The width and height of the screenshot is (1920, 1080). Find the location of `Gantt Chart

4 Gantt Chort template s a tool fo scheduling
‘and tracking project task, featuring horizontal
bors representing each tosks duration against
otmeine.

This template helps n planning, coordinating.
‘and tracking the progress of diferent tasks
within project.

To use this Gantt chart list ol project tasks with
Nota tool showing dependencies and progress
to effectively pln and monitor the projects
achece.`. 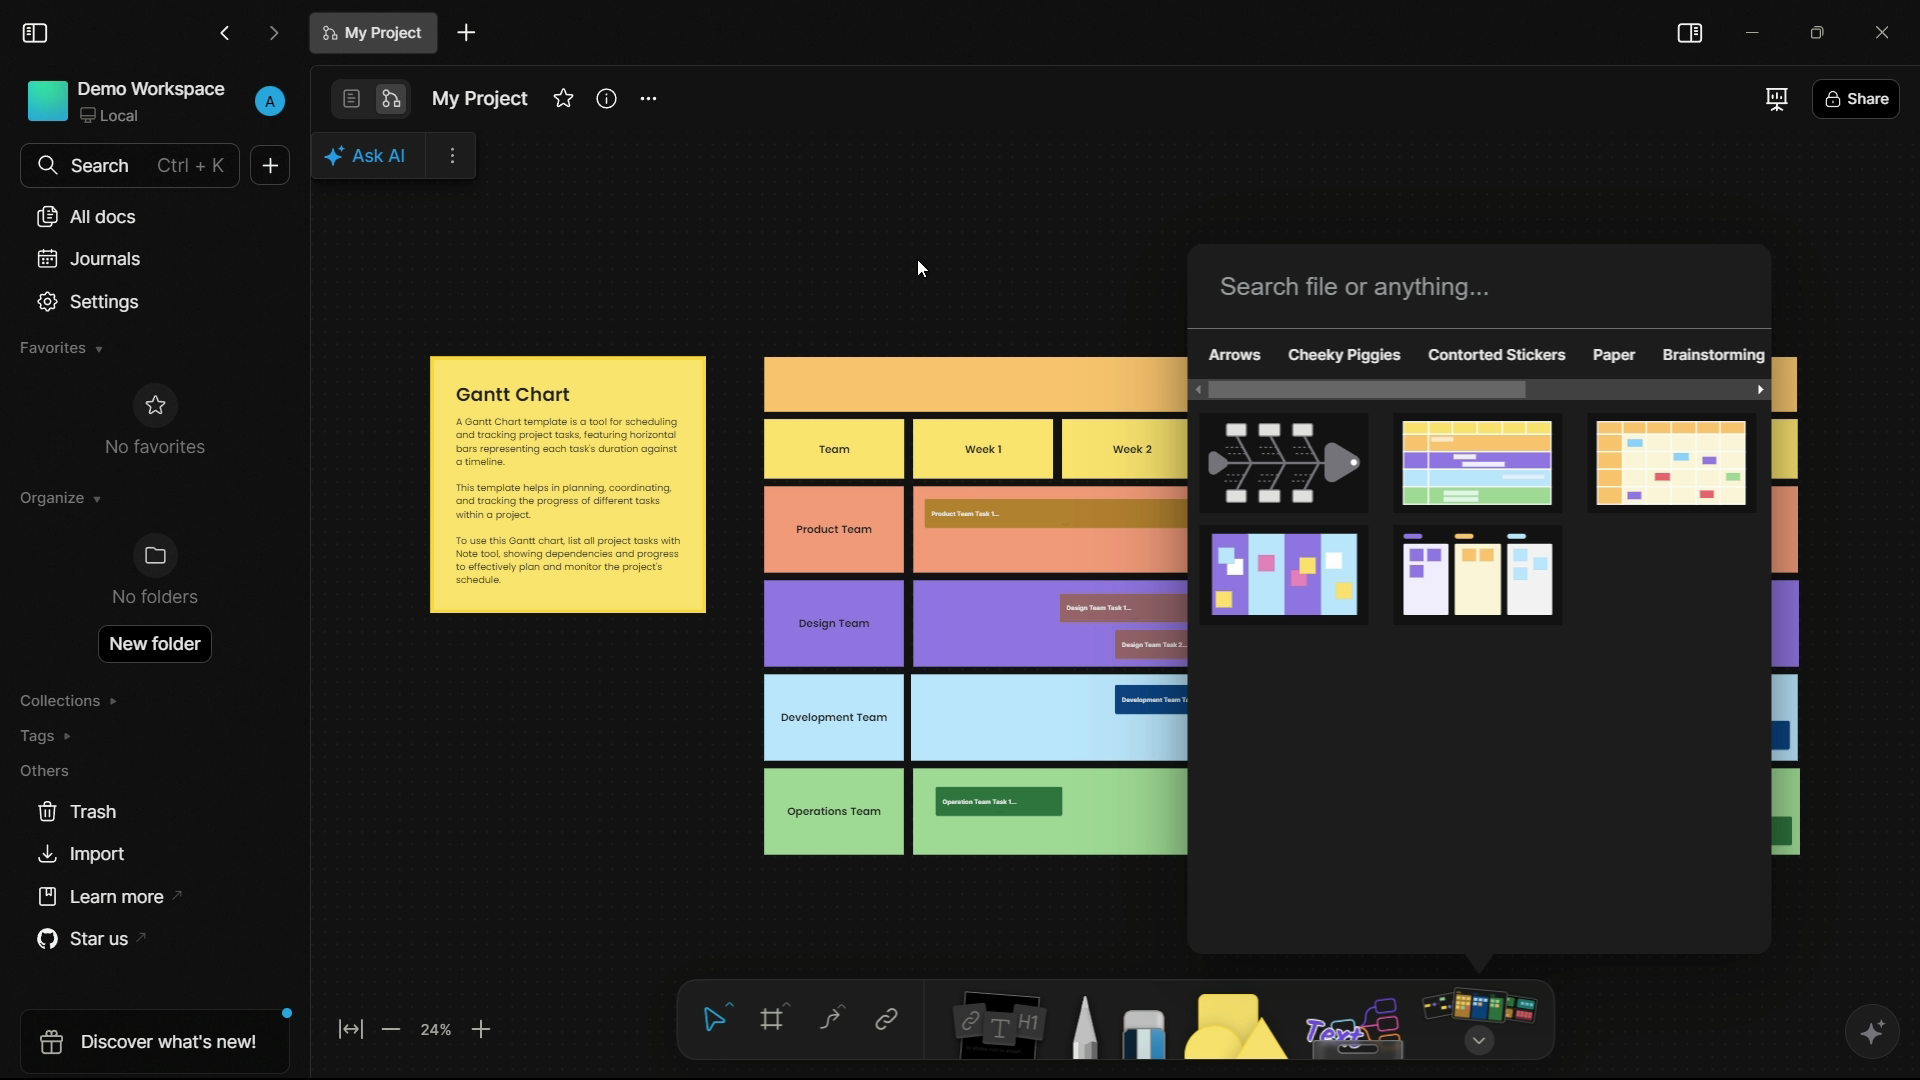

Gantt Chart

4 Gantt Chort template s a tool fo scheduling
‘and tracking project task, featuring horizontal
bors representing each tosks duration against
otmeine.

This template helps n planning, coordinating.
‘and tracking the progress of diferent tasks
within project.

To use this Gantt chart list ol project tasks with
Nota tool showing dependencies and progress
to effectively pln and monitor the projects
achece. is located at coordinates (568, 484).